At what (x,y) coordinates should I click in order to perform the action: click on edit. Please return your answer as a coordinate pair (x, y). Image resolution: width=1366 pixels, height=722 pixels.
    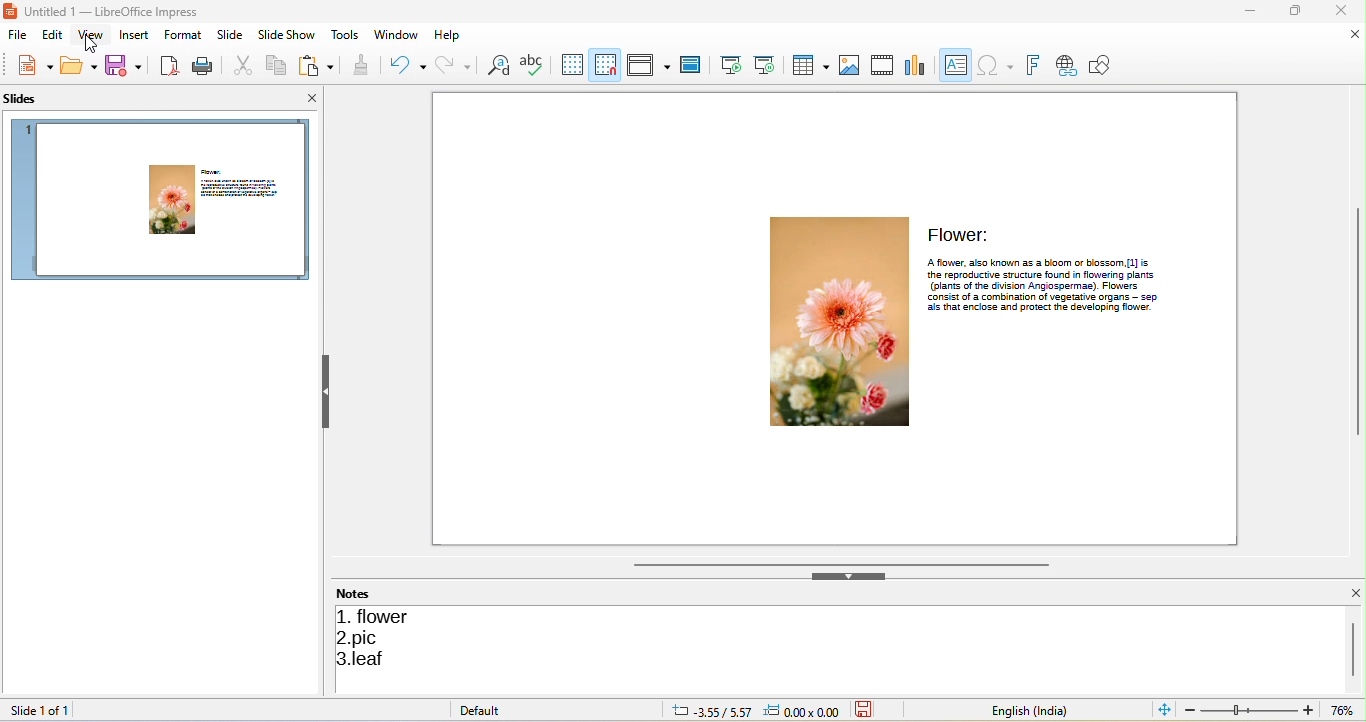
    Looking at the image, I should click on (47, 35).